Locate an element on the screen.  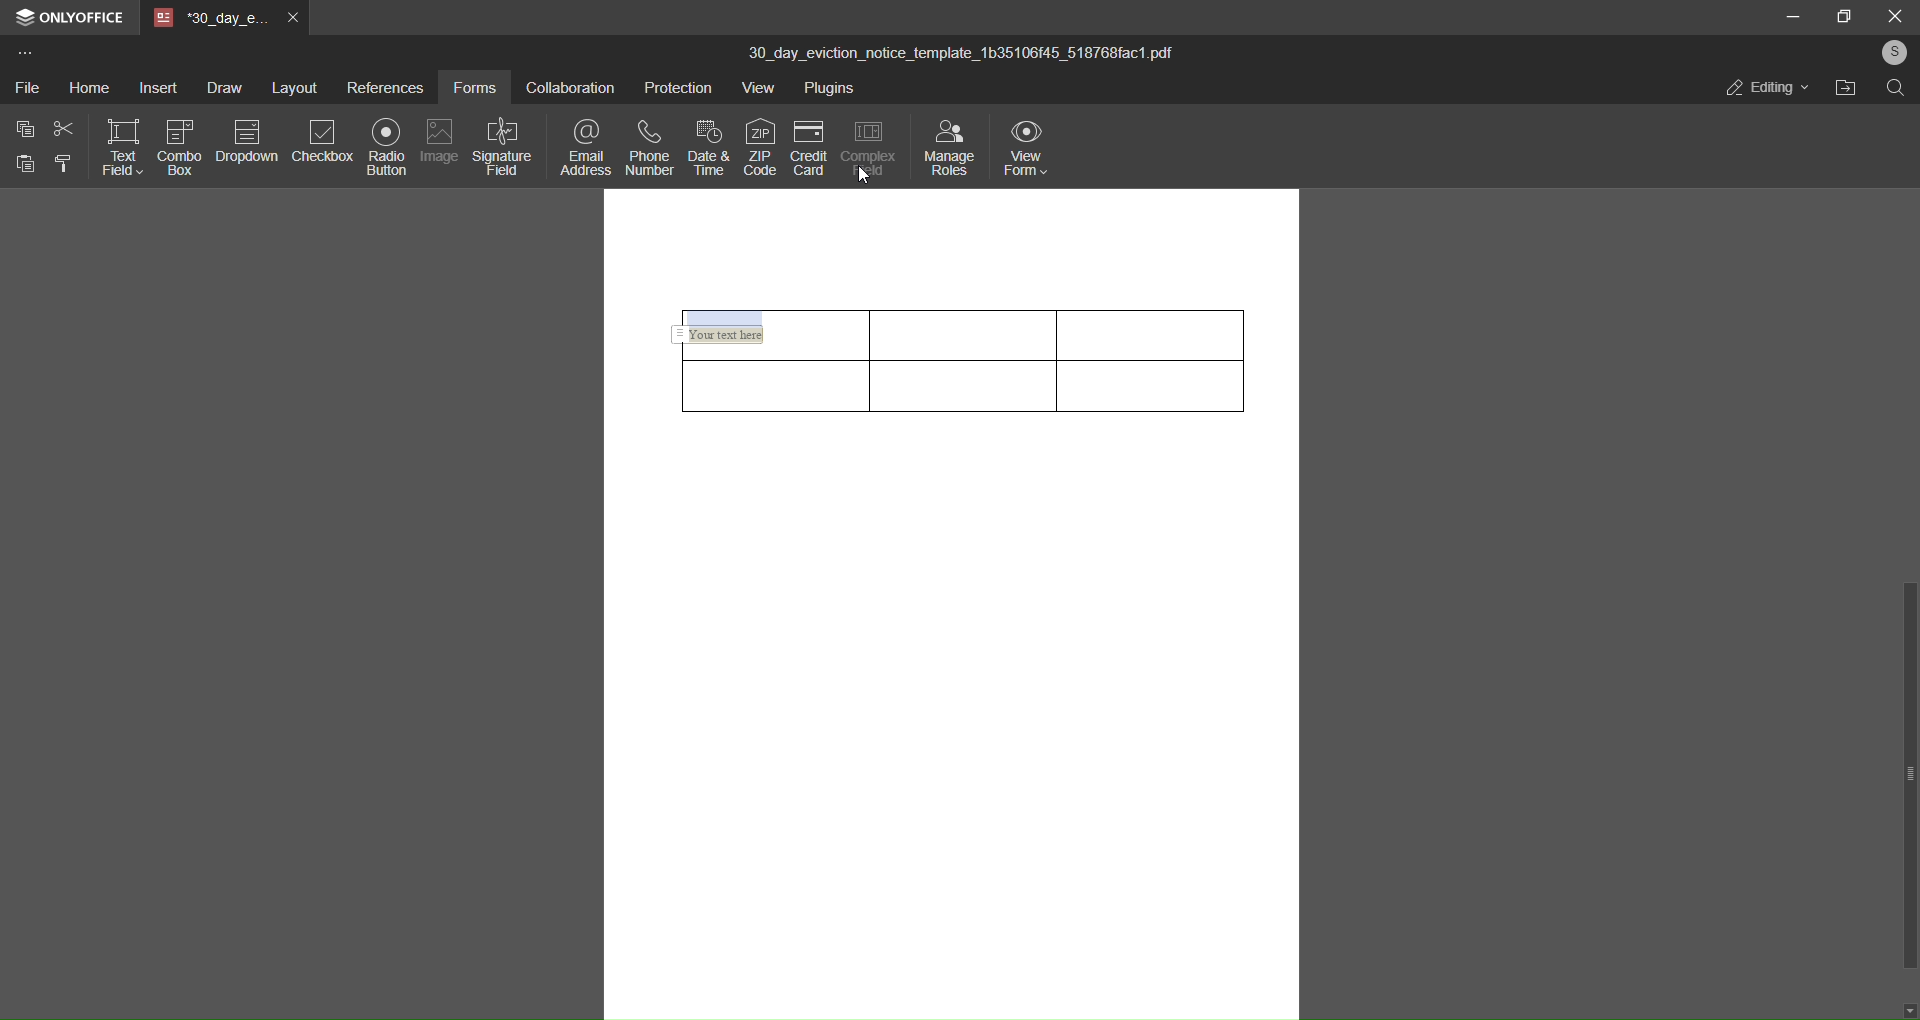
date and time is located at coordinates (710, 144).